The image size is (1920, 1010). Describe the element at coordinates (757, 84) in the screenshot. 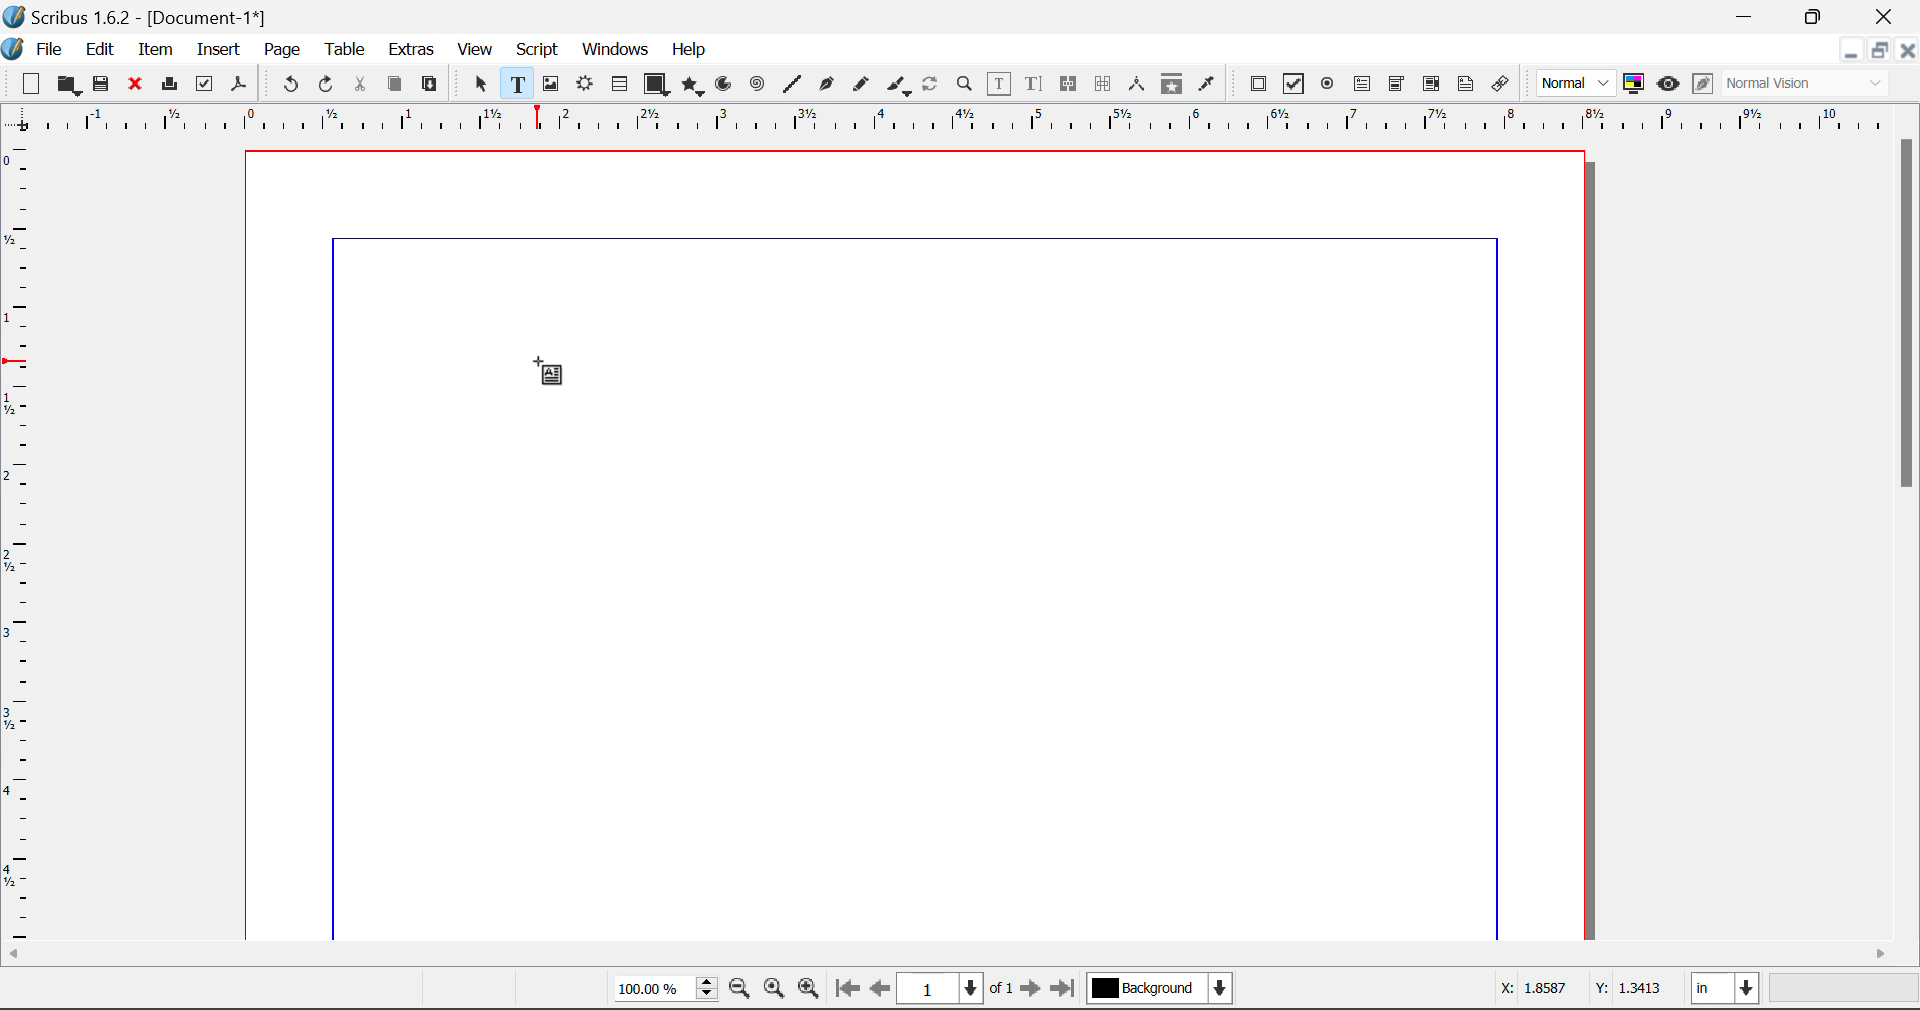

I see `Spiral` at that location.